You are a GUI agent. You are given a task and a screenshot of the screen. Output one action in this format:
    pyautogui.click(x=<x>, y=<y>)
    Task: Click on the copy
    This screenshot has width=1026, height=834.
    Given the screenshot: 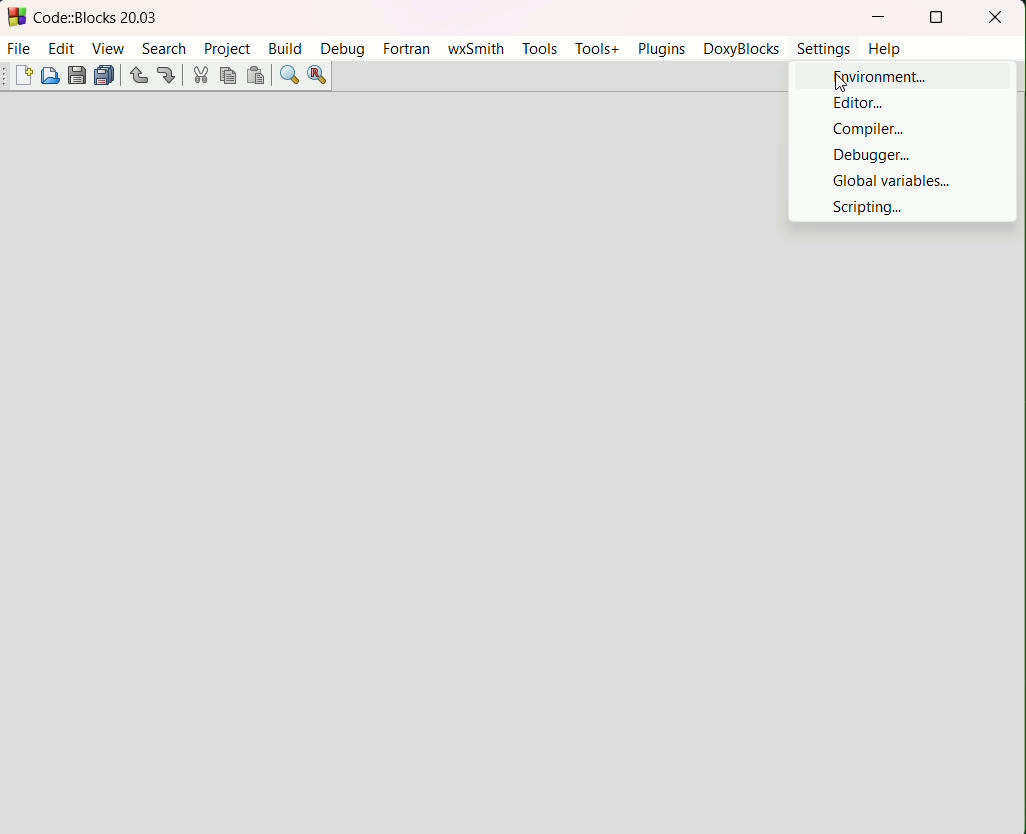 What is the action you would take?
    pyautogui.click(x=227, y=77)
    